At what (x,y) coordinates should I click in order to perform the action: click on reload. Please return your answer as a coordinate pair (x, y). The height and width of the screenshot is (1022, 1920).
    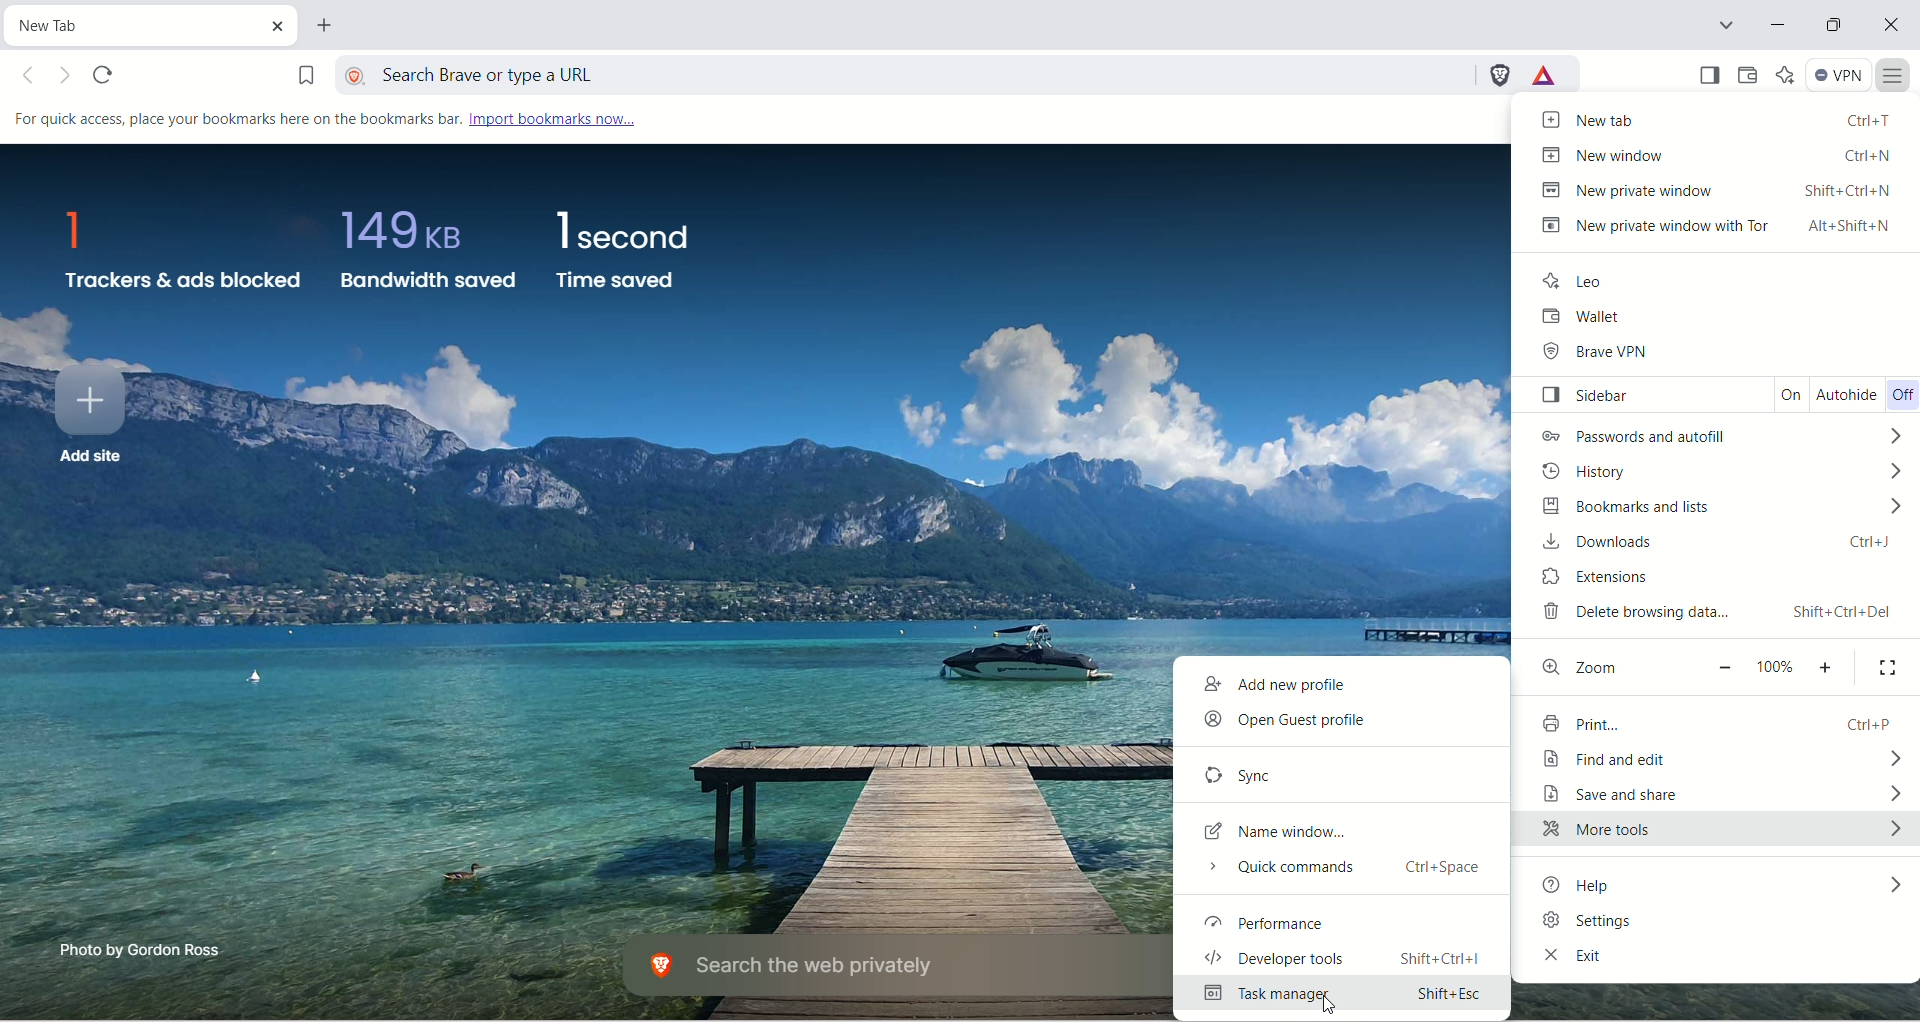
    Looking at the image, I should click on (107, 75).